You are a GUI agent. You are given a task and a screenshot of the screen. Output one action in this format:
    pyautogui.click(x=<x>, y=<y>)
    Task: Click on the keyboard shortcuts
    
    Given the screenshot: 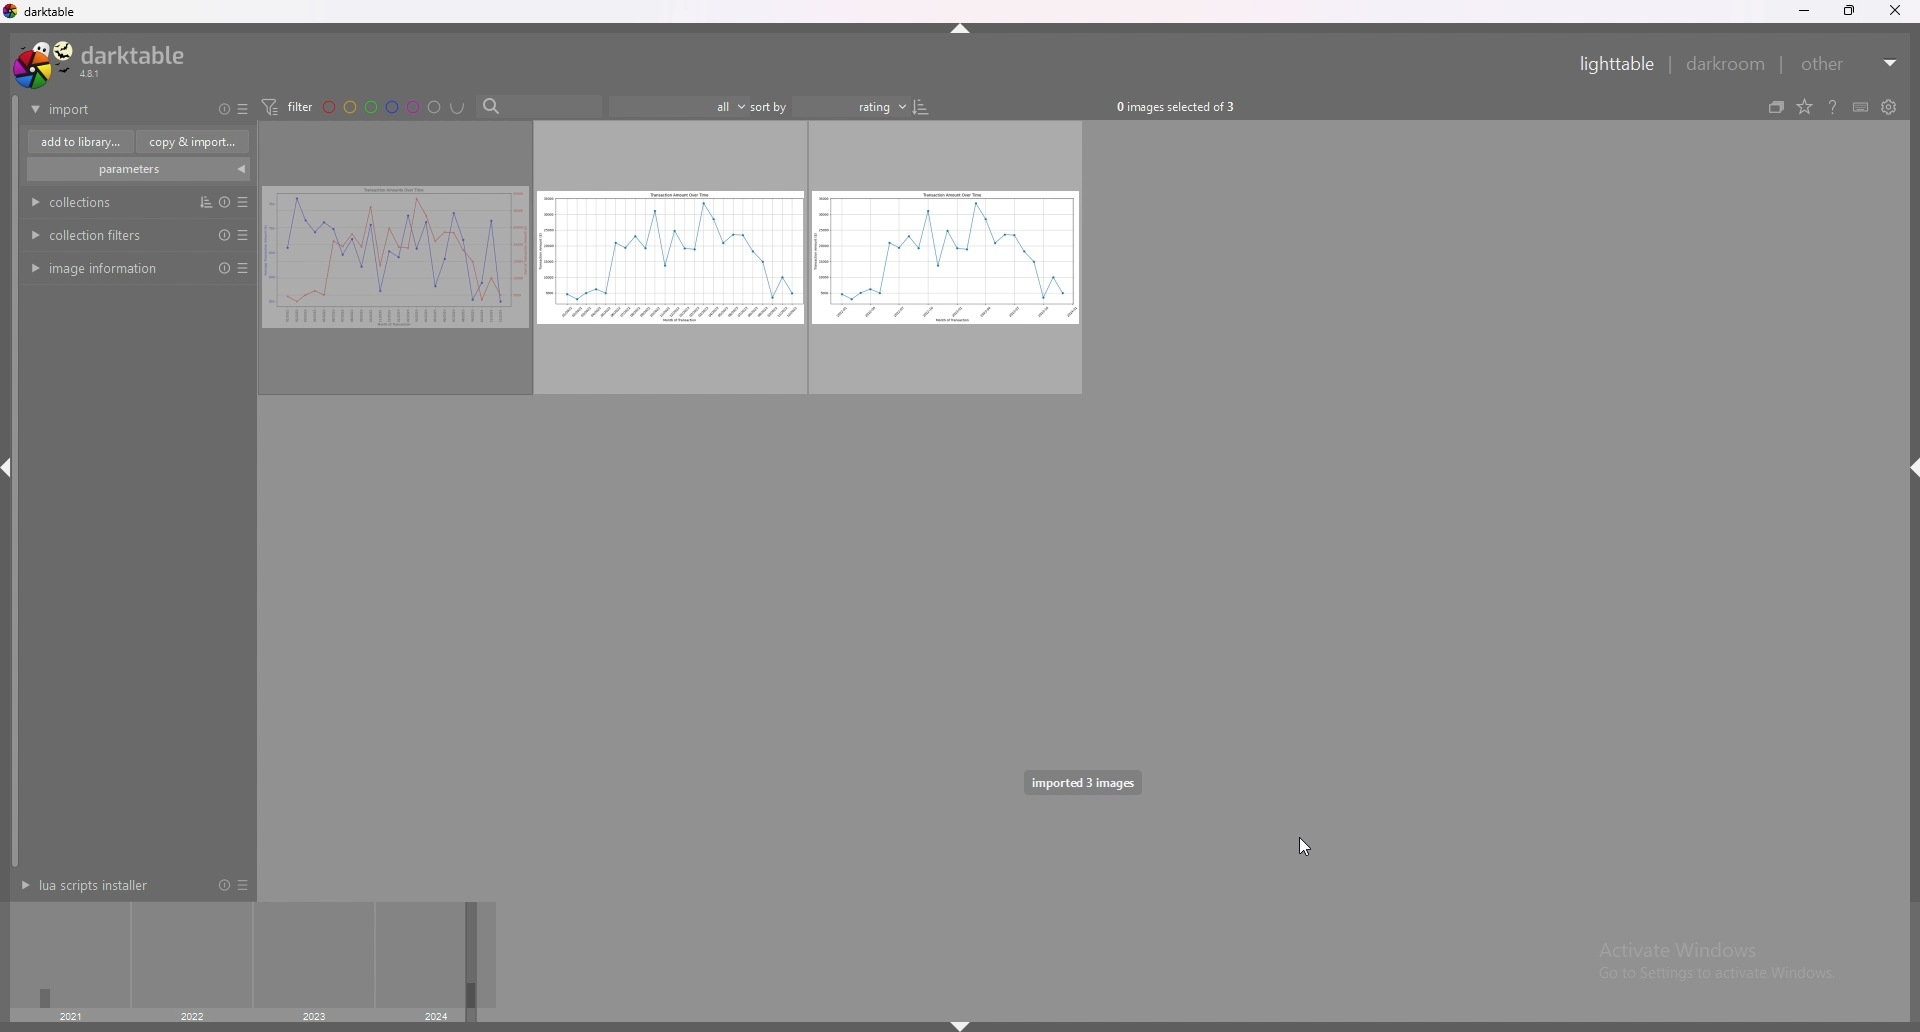 What is the action you would take?
    pyautogui.click(x=1861, y=108)
    